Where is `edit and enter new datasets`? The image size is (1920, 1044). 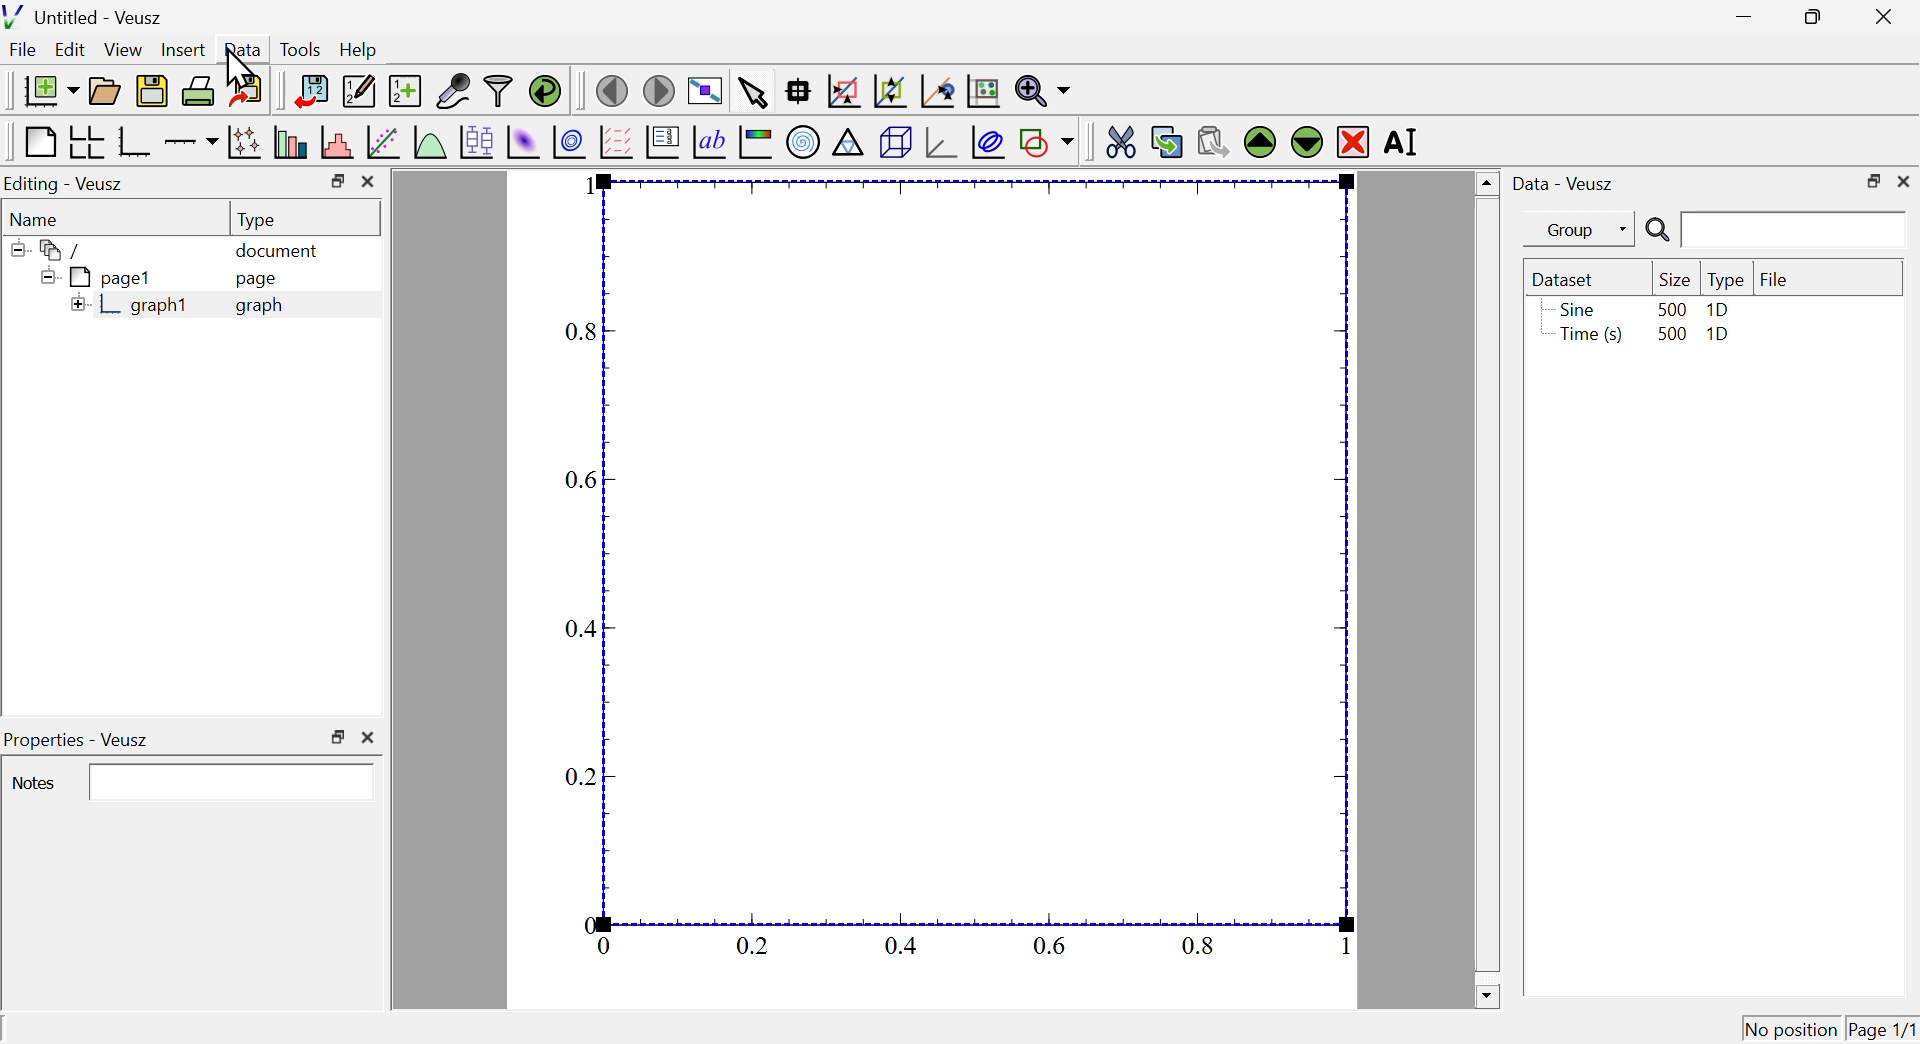
edit and enter new datasets is located at coordinates (357, 91).